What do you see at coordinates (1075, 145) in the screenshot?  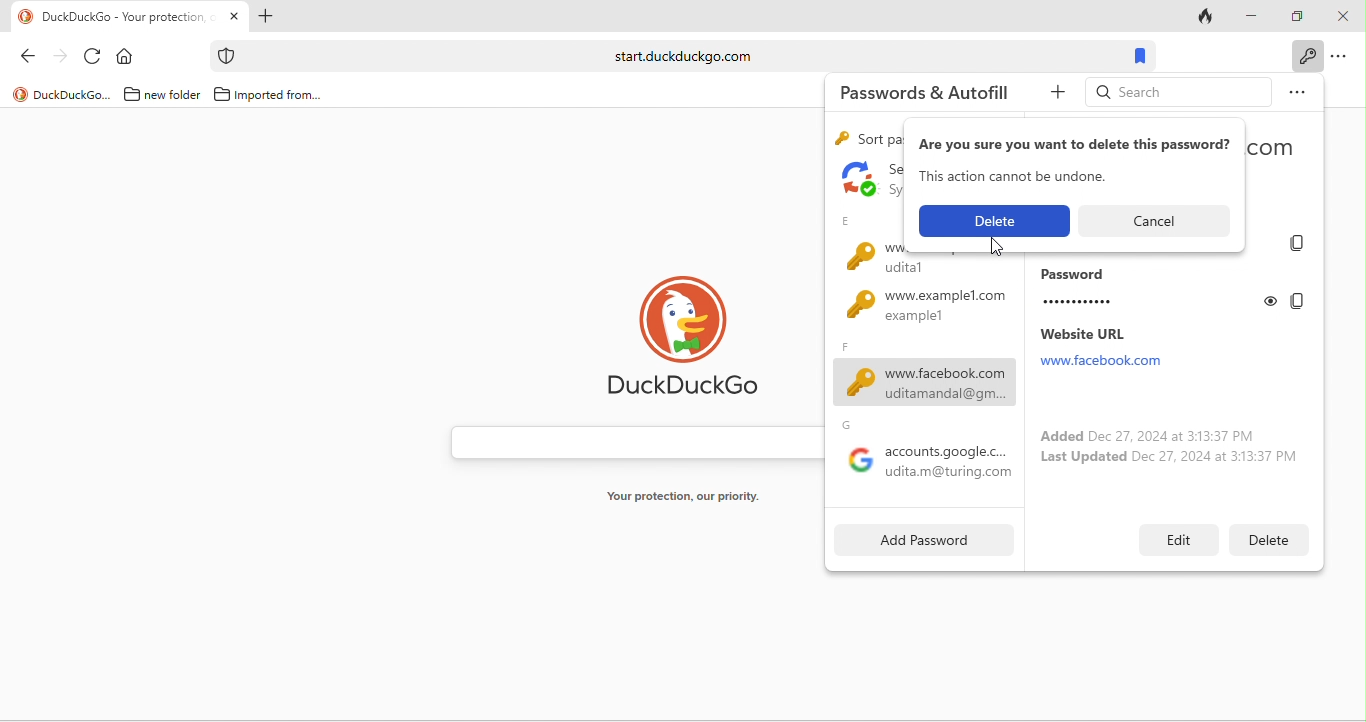 I see `are you sure you want to delete this password?` at bounding box center [1075, 145].